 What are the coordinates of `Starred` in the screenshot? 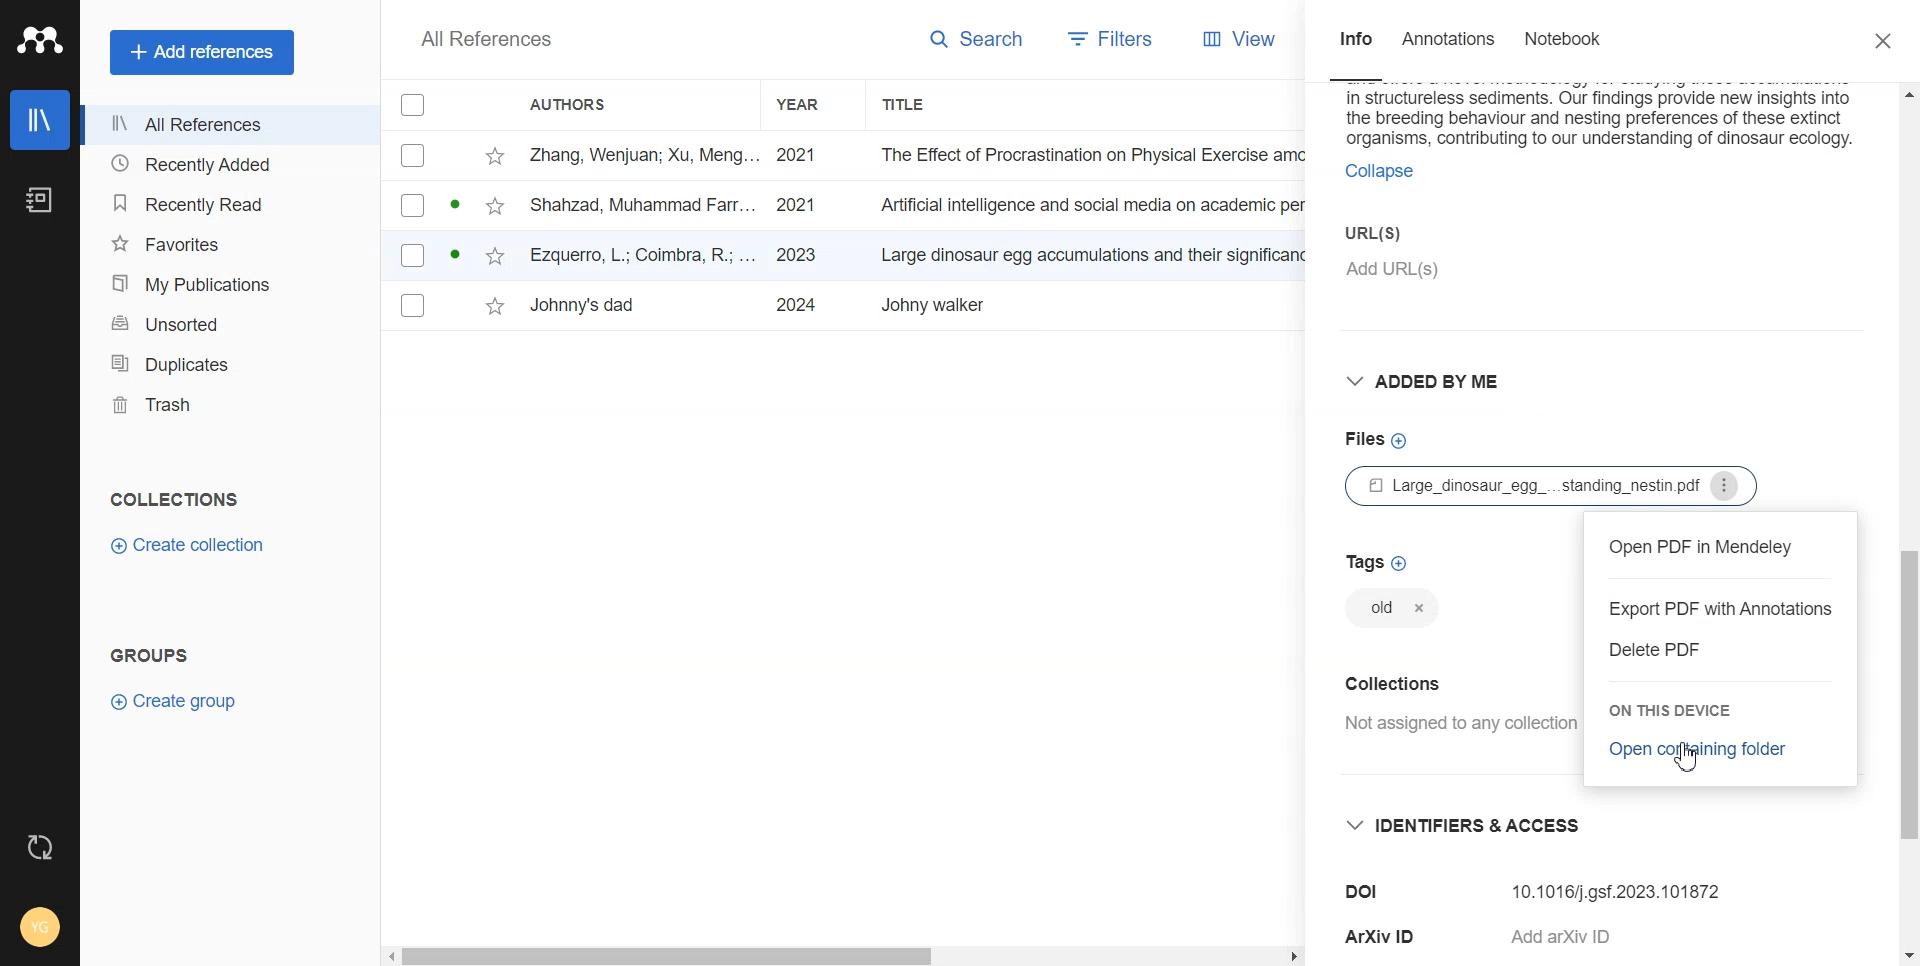 It's located at (496, 155).